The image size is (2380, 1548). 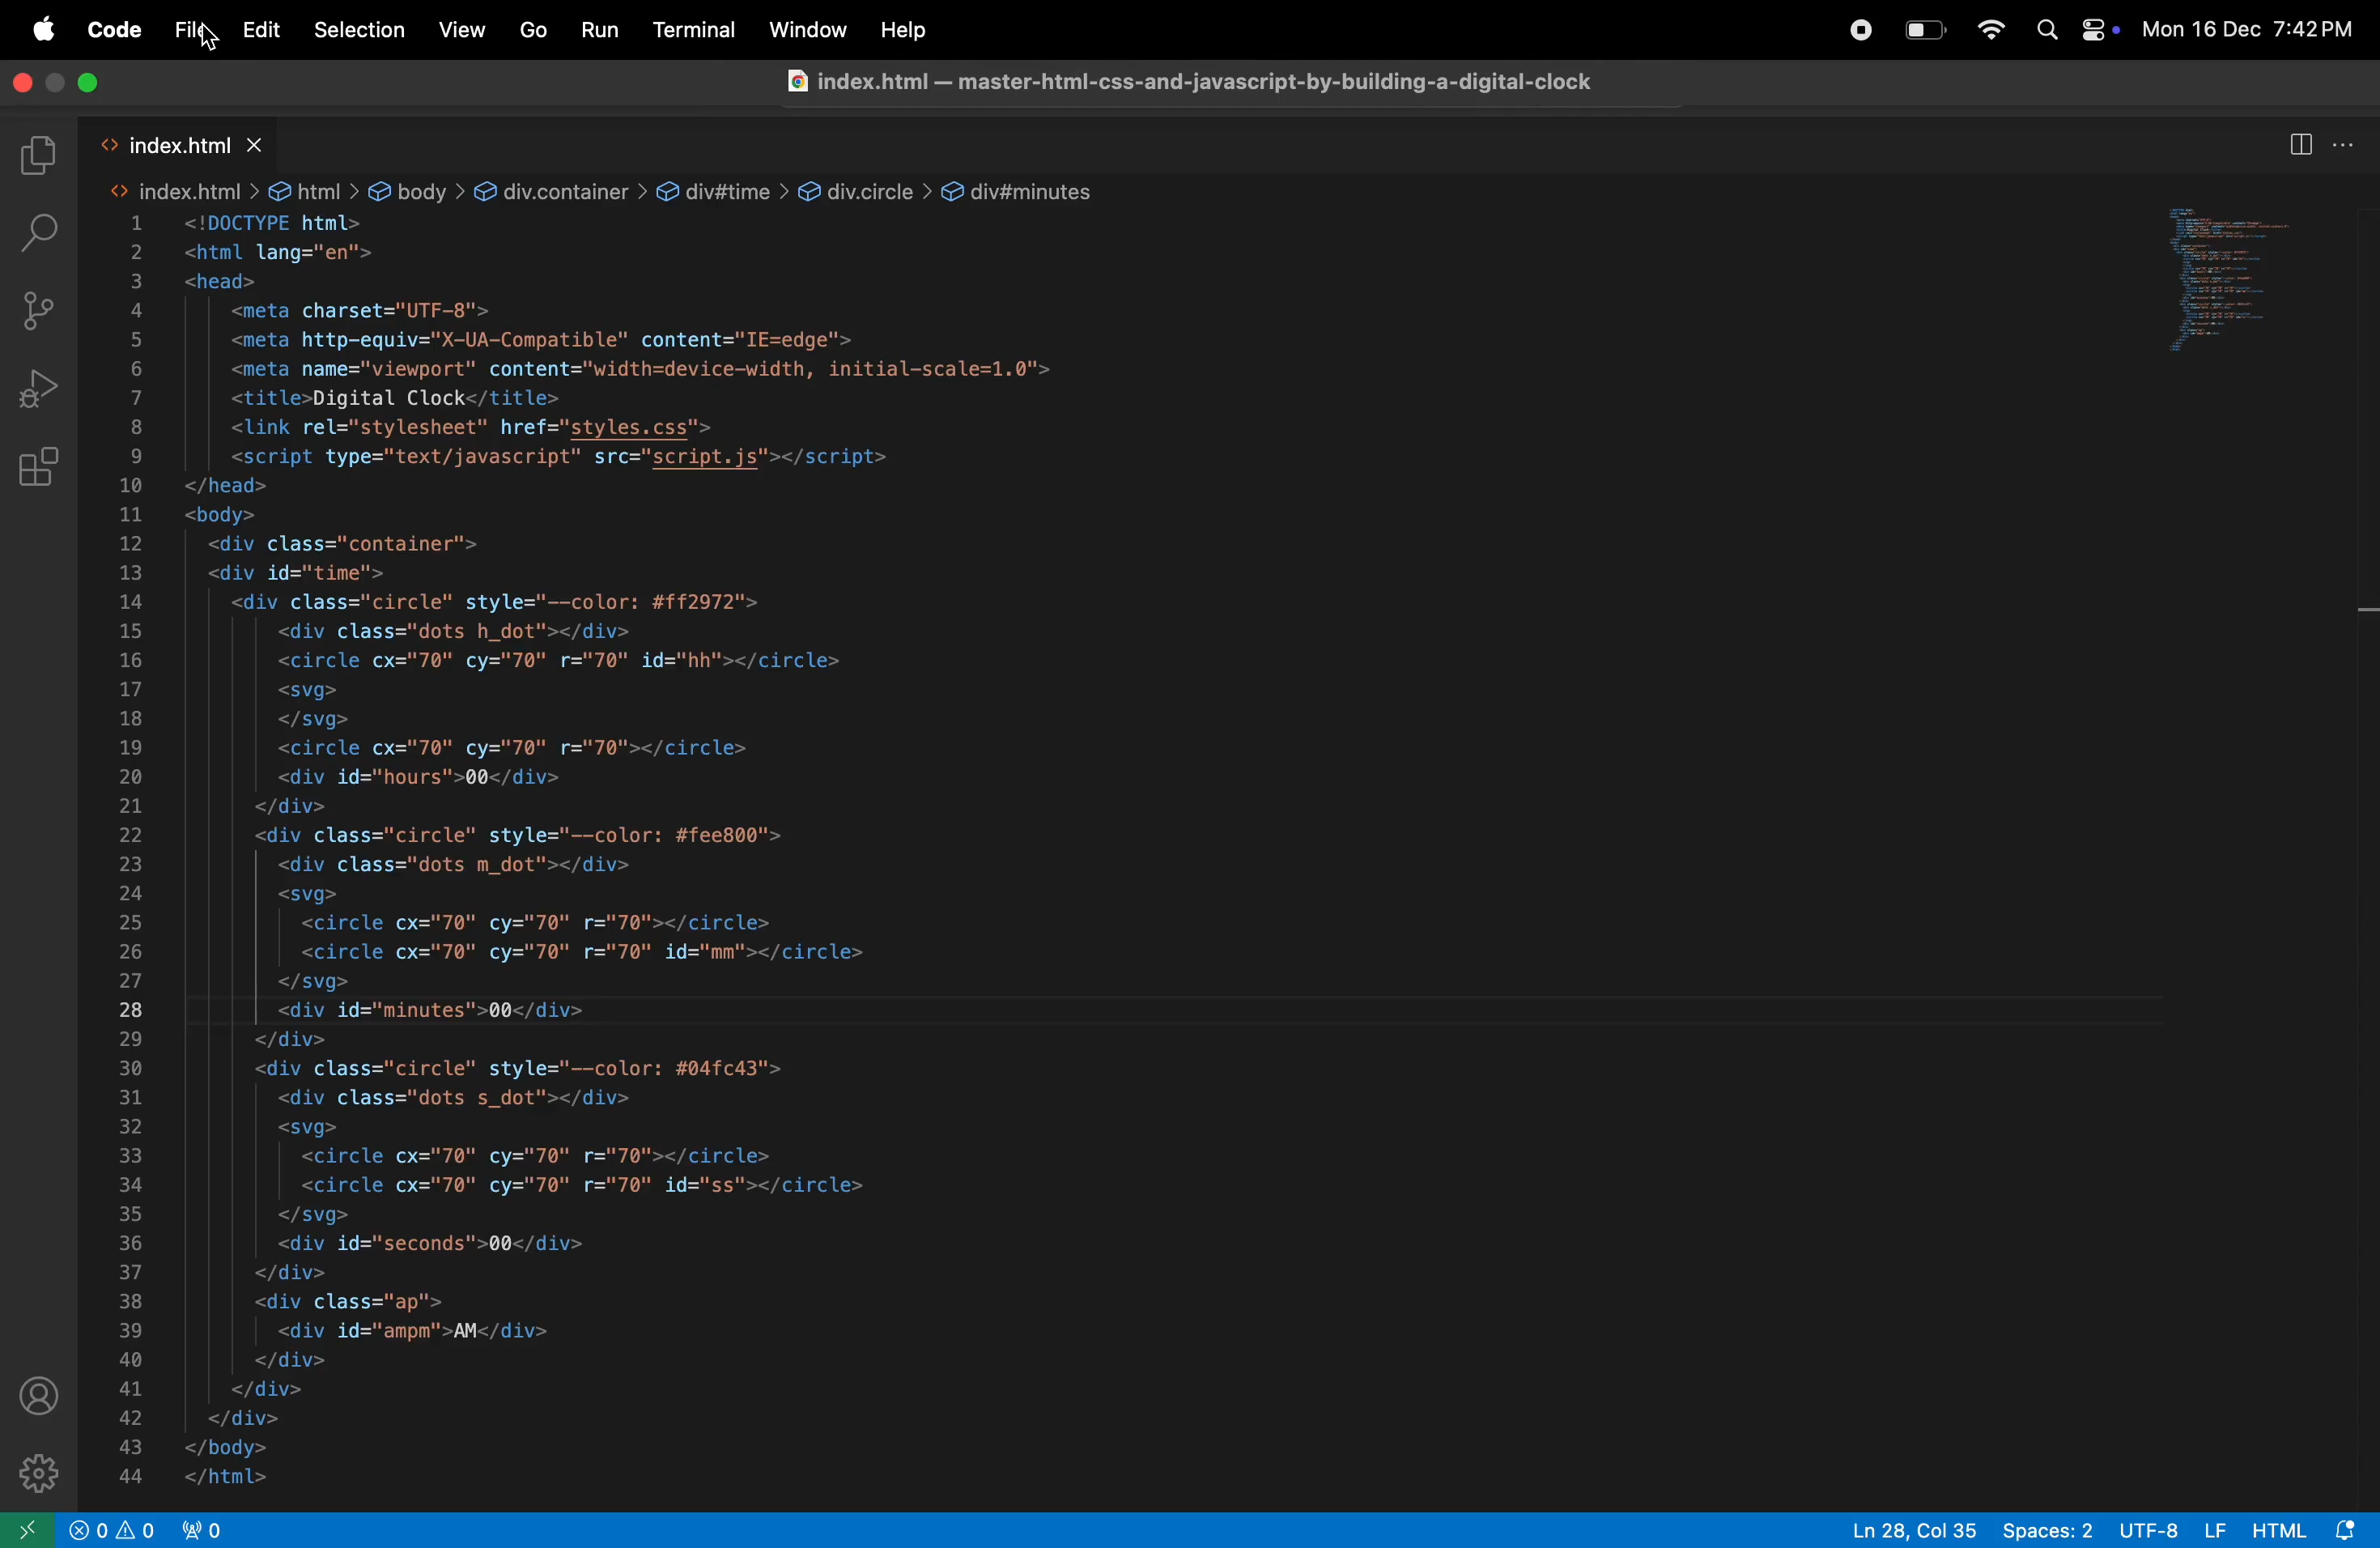 What do you see at coordinates (676, 854) in the screenshot?
I see `<!DOCTYPE html>
<html lang="en">
<head>
<meta charset="UTF-8">
<meta http-equiv="X-UA-Compatible" content="IE=edge">
<meta name="viewport" content="width=device-width, initial-scale=1.0">
<title>Digital Clock</title>
<link rel="stylesheet" href="styles.css">
<script type="text/javascript" src="script.js"></script>
</head>
<body>
<div class="container">
<div id="time">
<div class="circle" style="--color: #ff2972">
<div class="dots h_dot"></div>
<circle cx="70" cy="70" r="70" id="hh"></circle>
<svg>
</svg>
<circle cx="70" cy="70" r="70"></circle>
<div id="hours">00</div>
</div>
<div class="circle" style="--color: #fee800">
<div class="dots m_dot"></div>
<svg>
<circle cx="70" cy="70" r="70"></circle>
<circle cx="70" cy="70" r="70" id="mm"></circle>
</svg>
<div id="minutes">00</div>
</div>
<div class="circle" style="--color: #04fc43">
<div class="dots s_dot"></div>
<svg>
<circle cx="70" cy="70" r="70"></circle>
<circle cx="70" cy="70" r="70" id="ss"></circle>
</svg>
<div id="seconds">00</div>
</div>
<div class="ap">
<div id="ampm">AM</div>
</div>
</div>
</div>
</body>
</html>` at bounding box center [676, 854].